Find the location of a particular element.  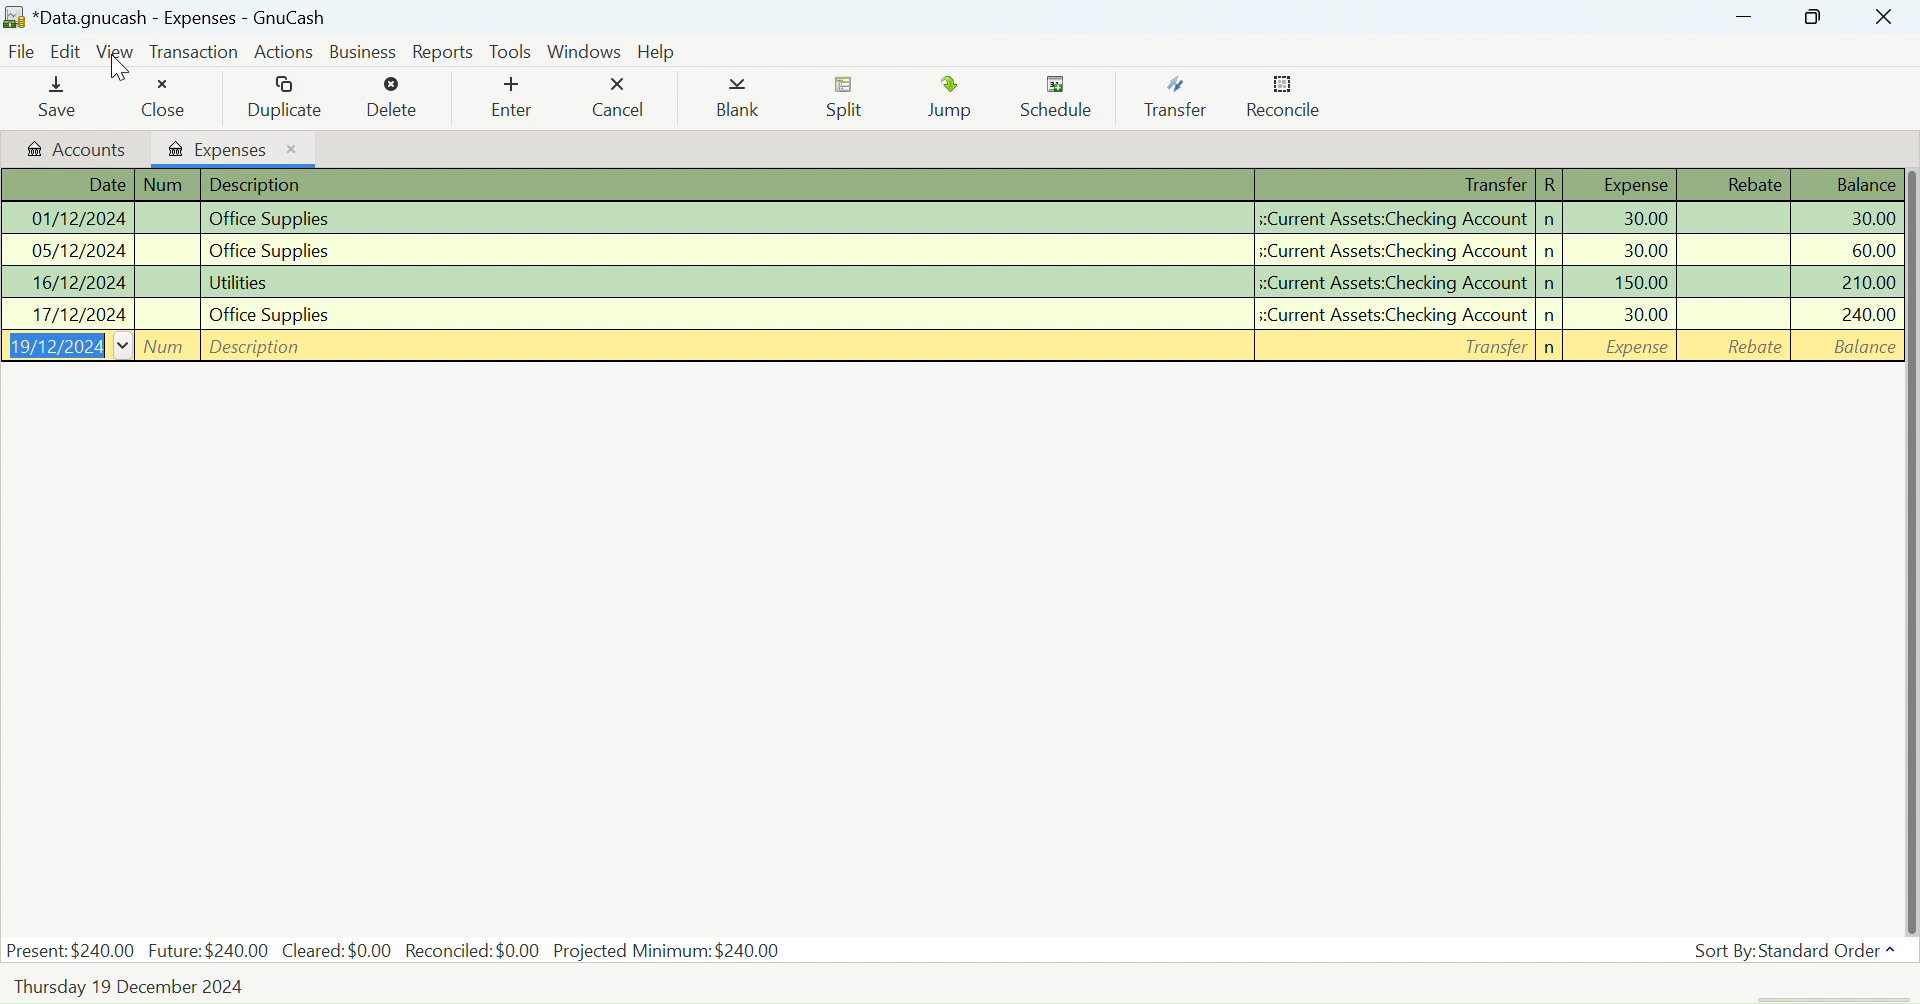

Cancel is located at coordinates (617, 98).